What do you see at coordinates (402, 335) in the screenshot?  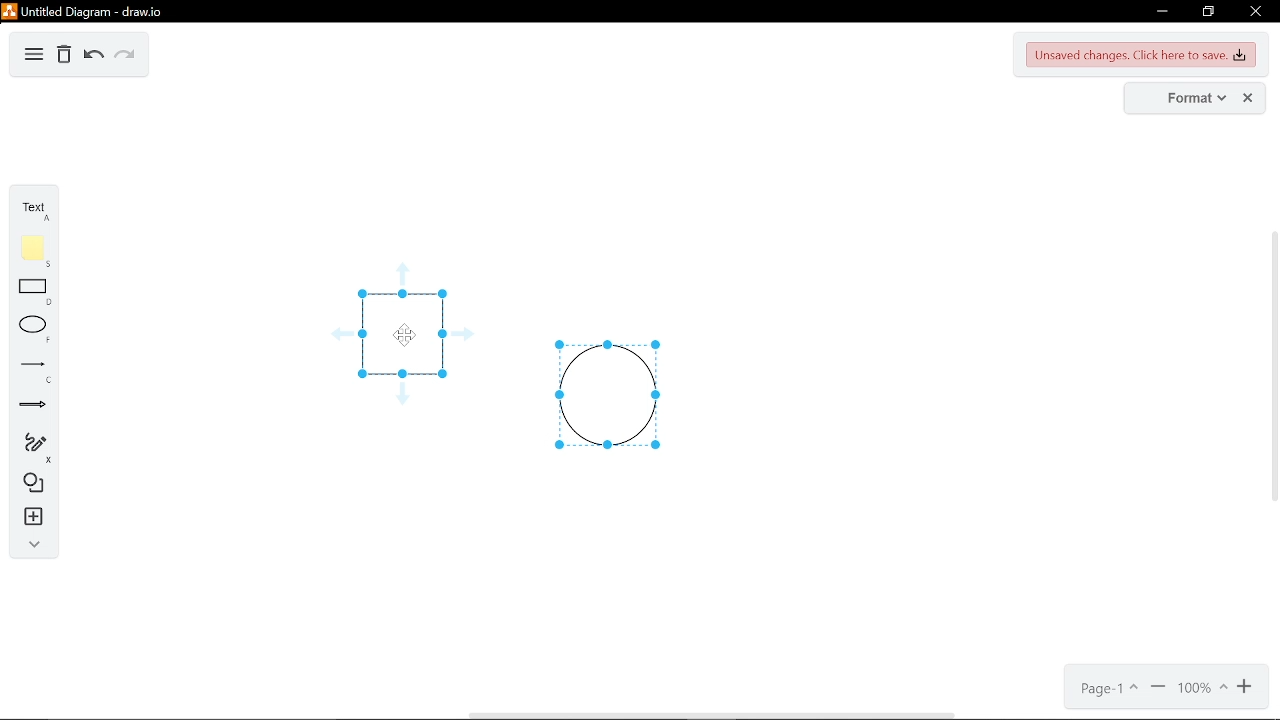 I see `Cursor` at bounding box center [402, 335].